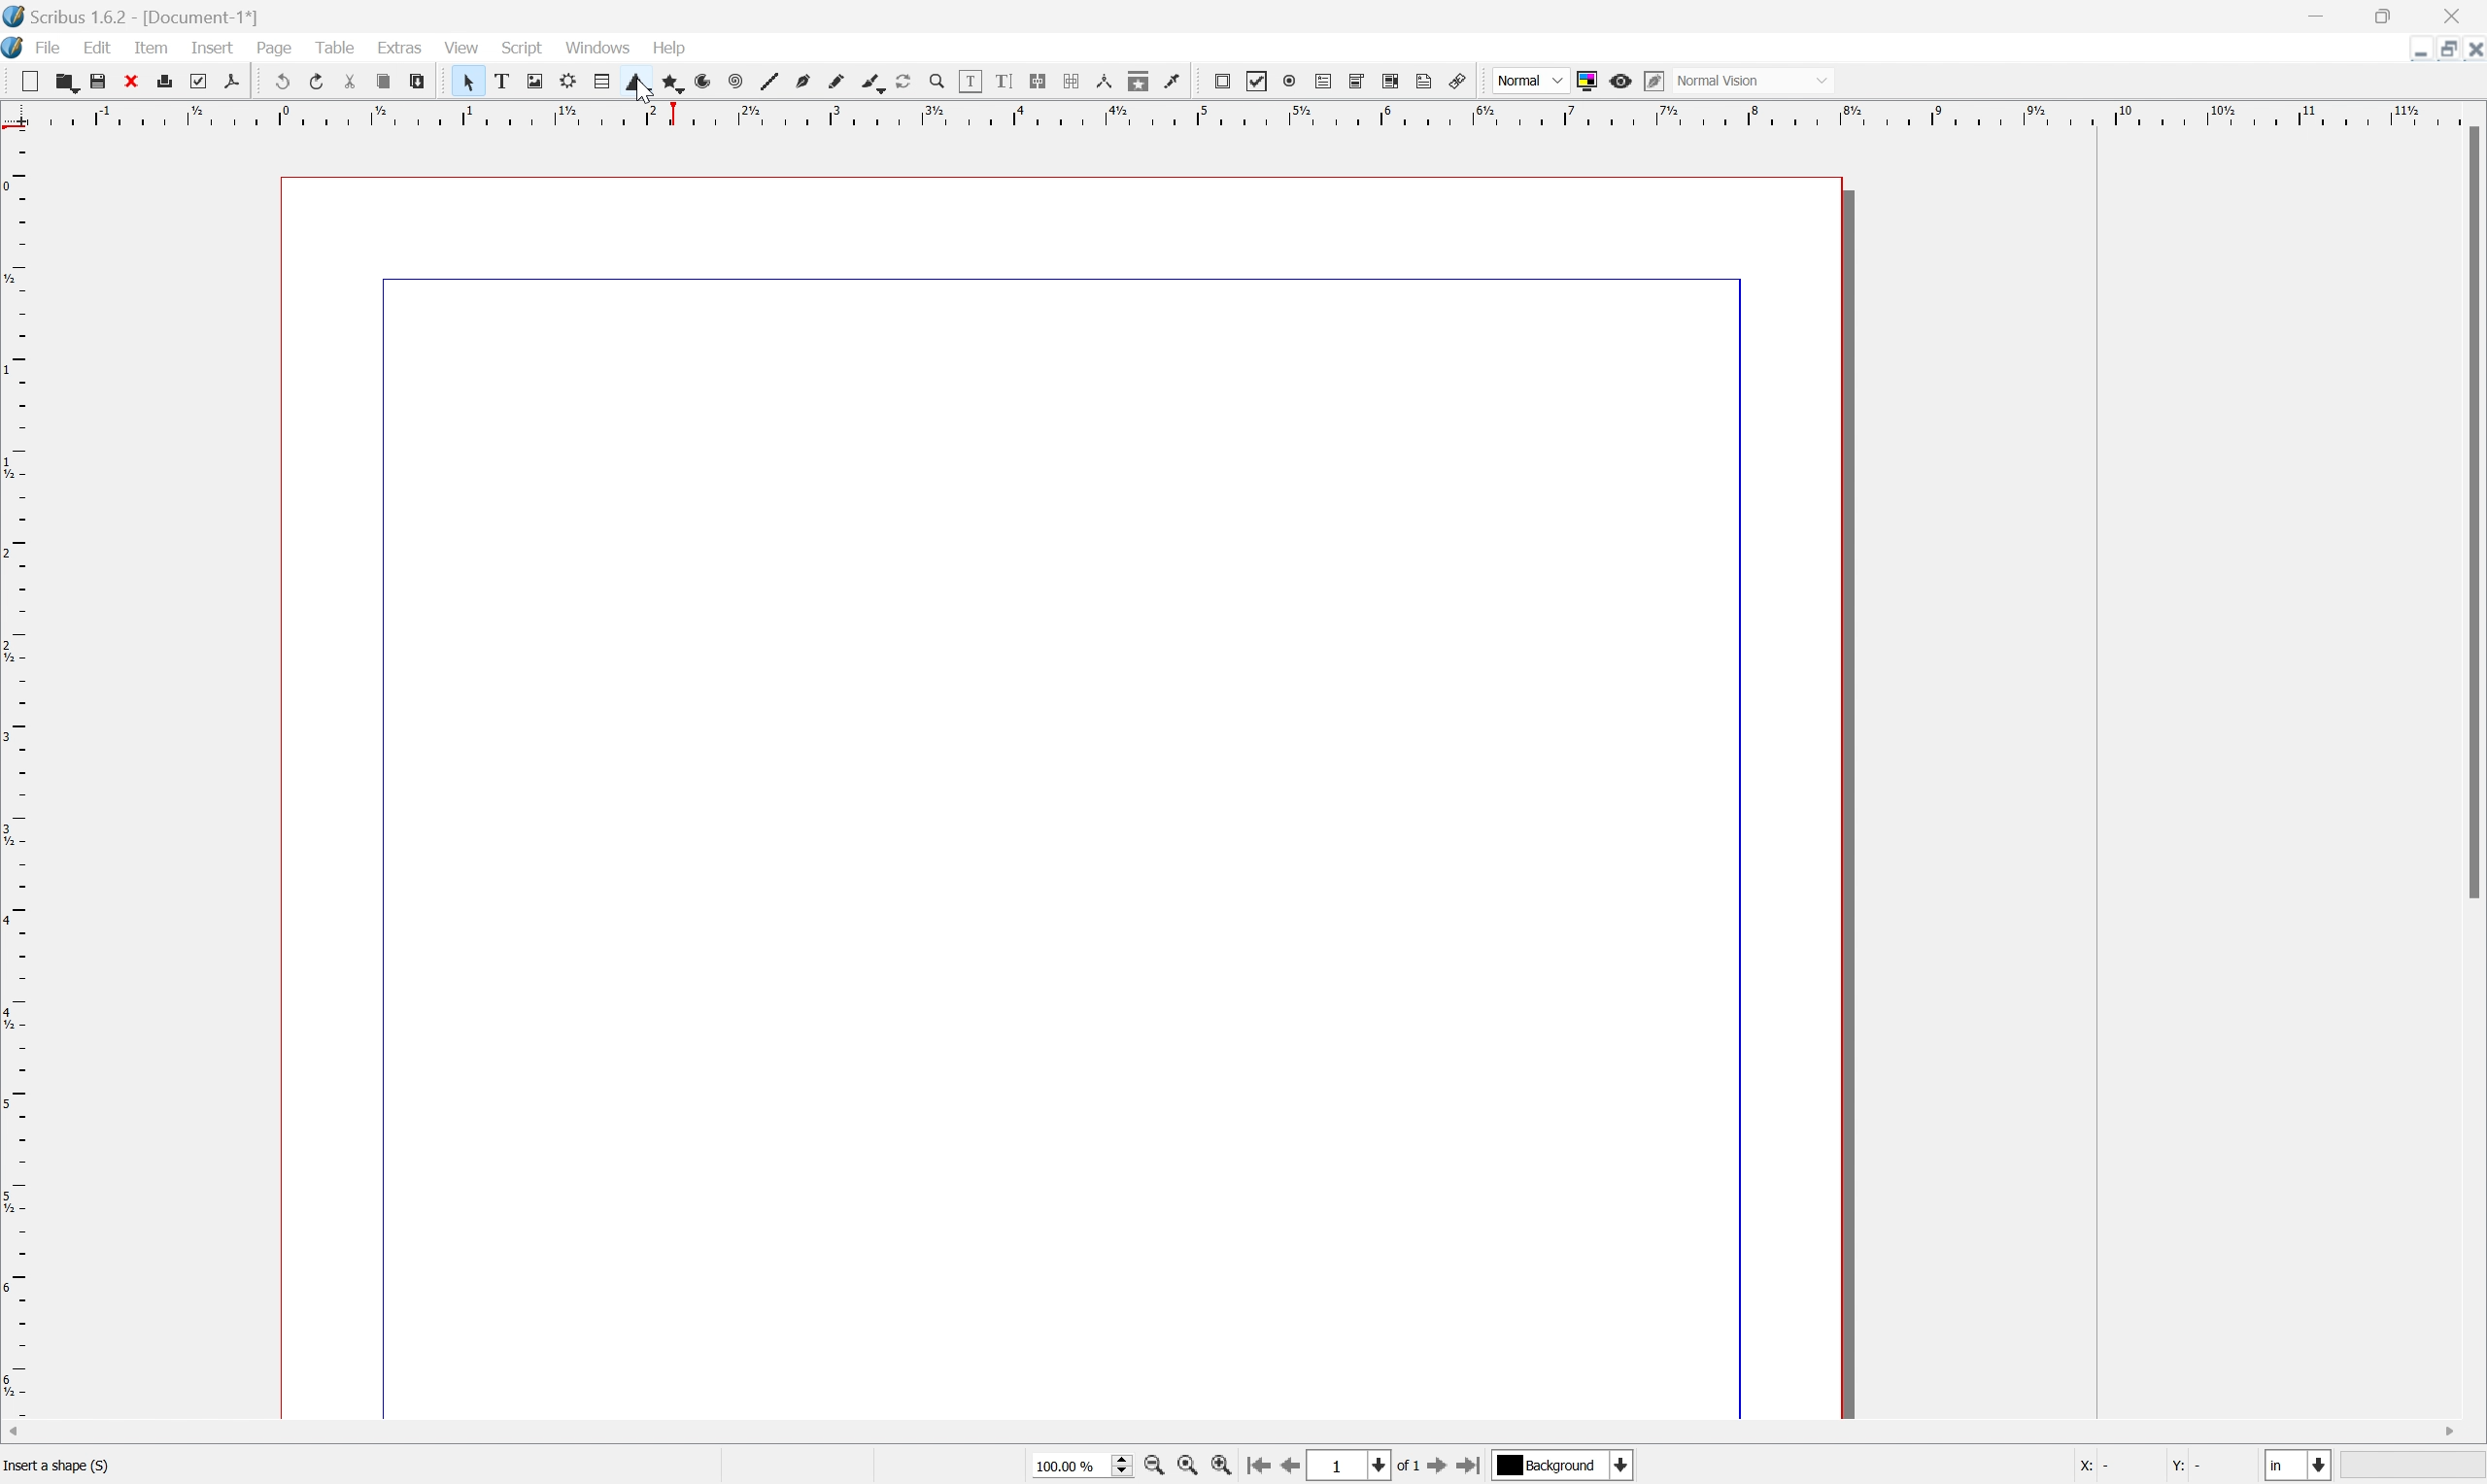 This screenshot has width=2487, height=1484. What do you see at coordinates (17, 1431) in the screenshot?
I see `Scroll Left` at bounding box center [17, 1431].